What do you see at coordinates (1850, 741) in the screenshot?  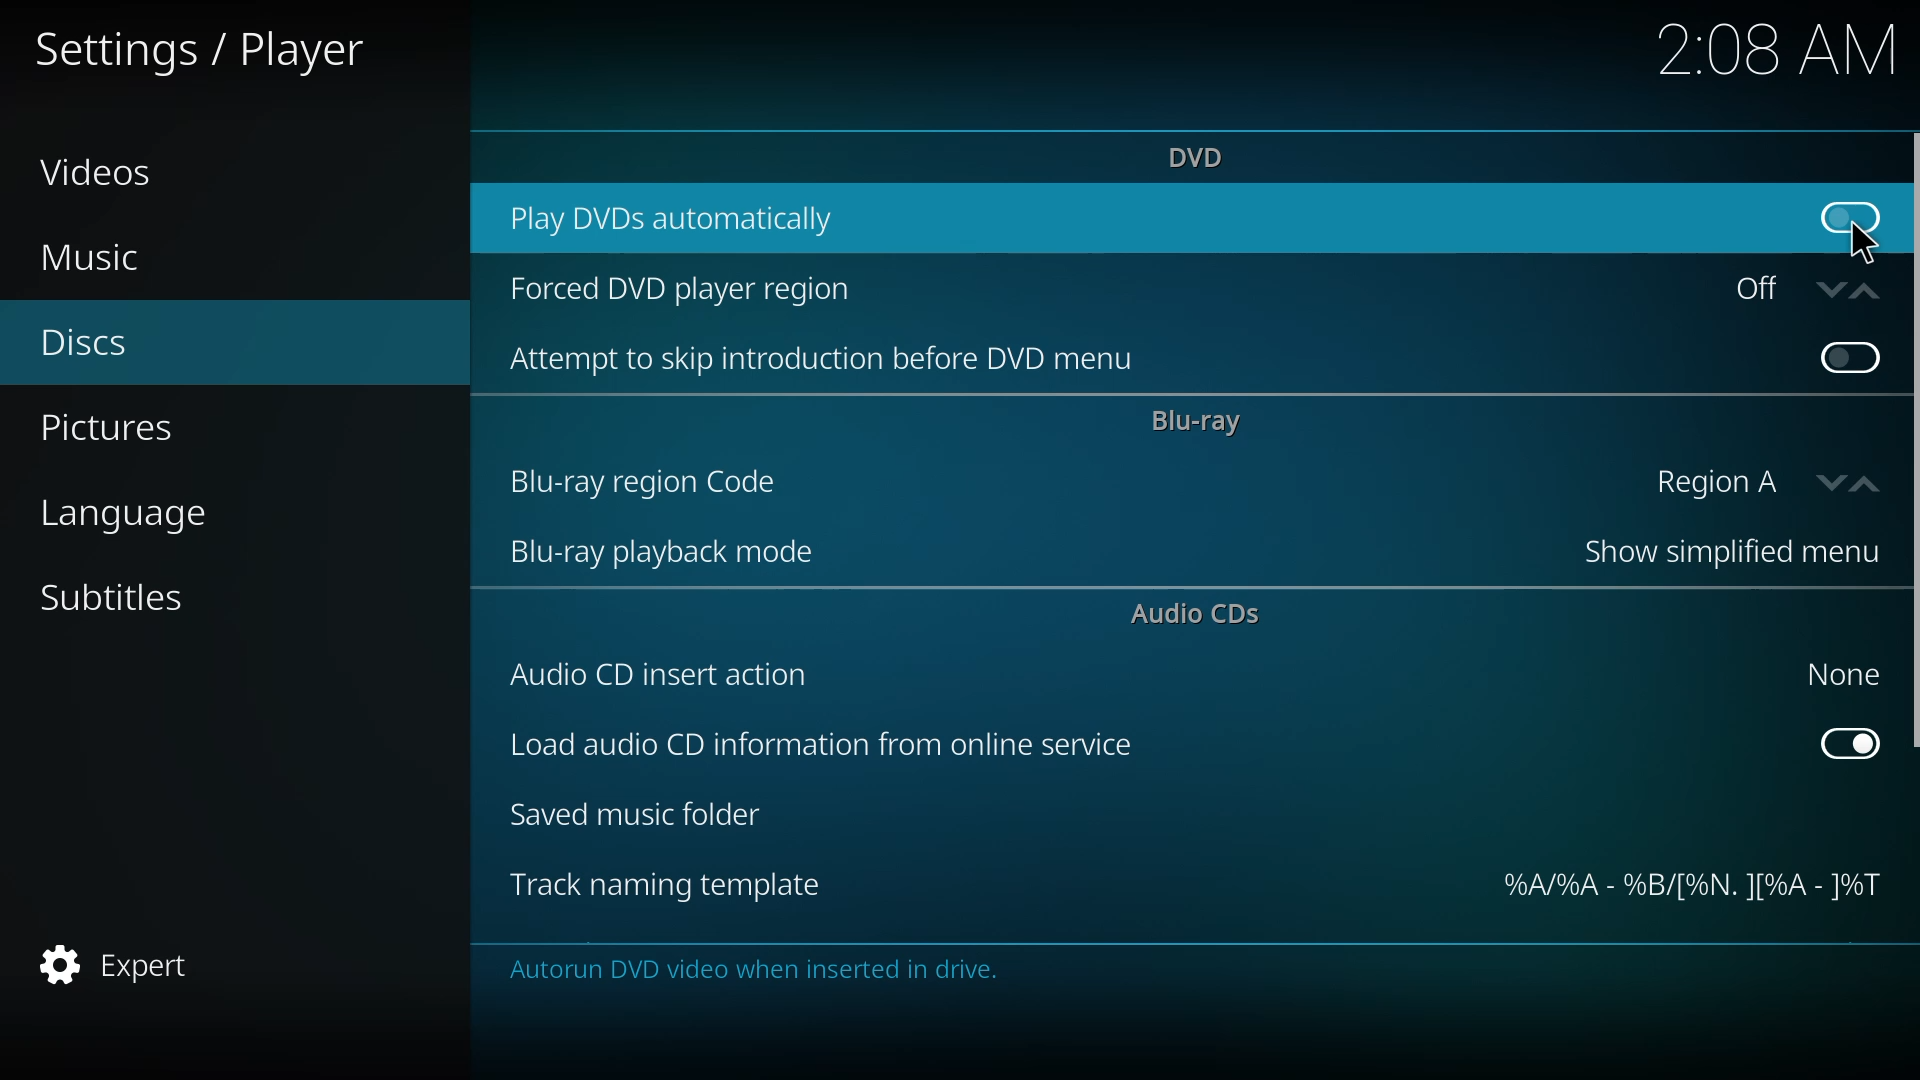 I see `enabled` at bounding box center [1850, 741].